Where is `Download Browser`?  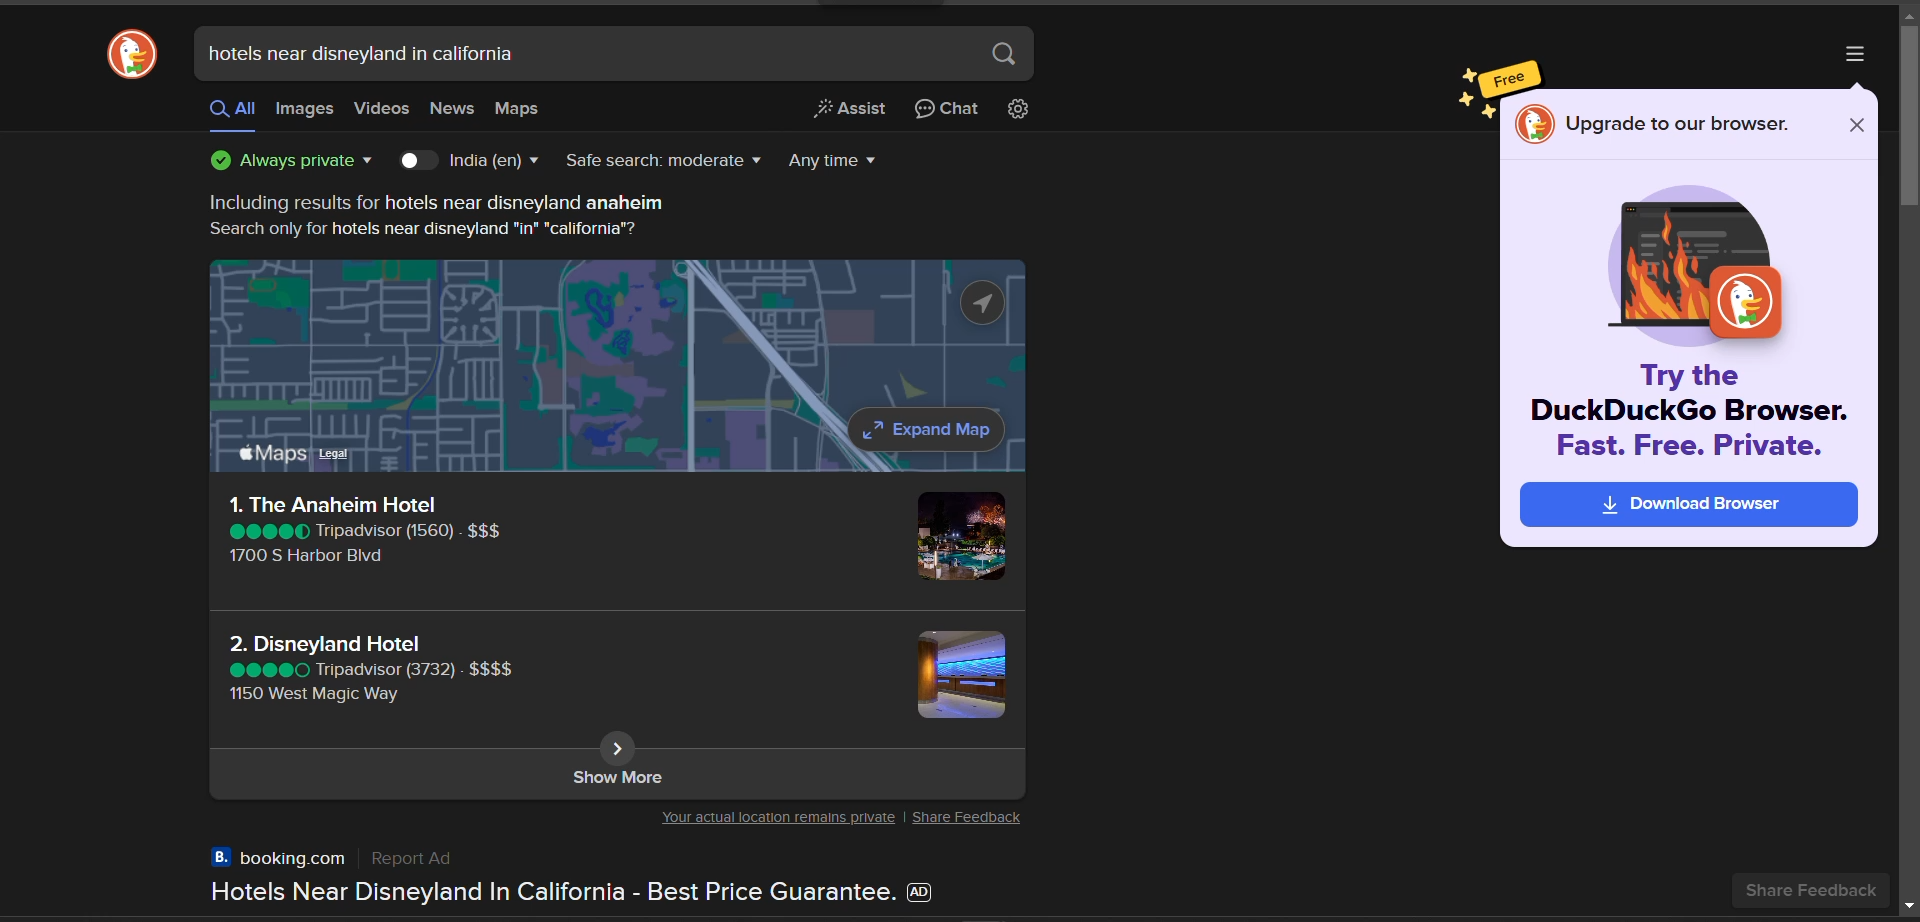
Download Browser is located at coordinates (1690, 504).